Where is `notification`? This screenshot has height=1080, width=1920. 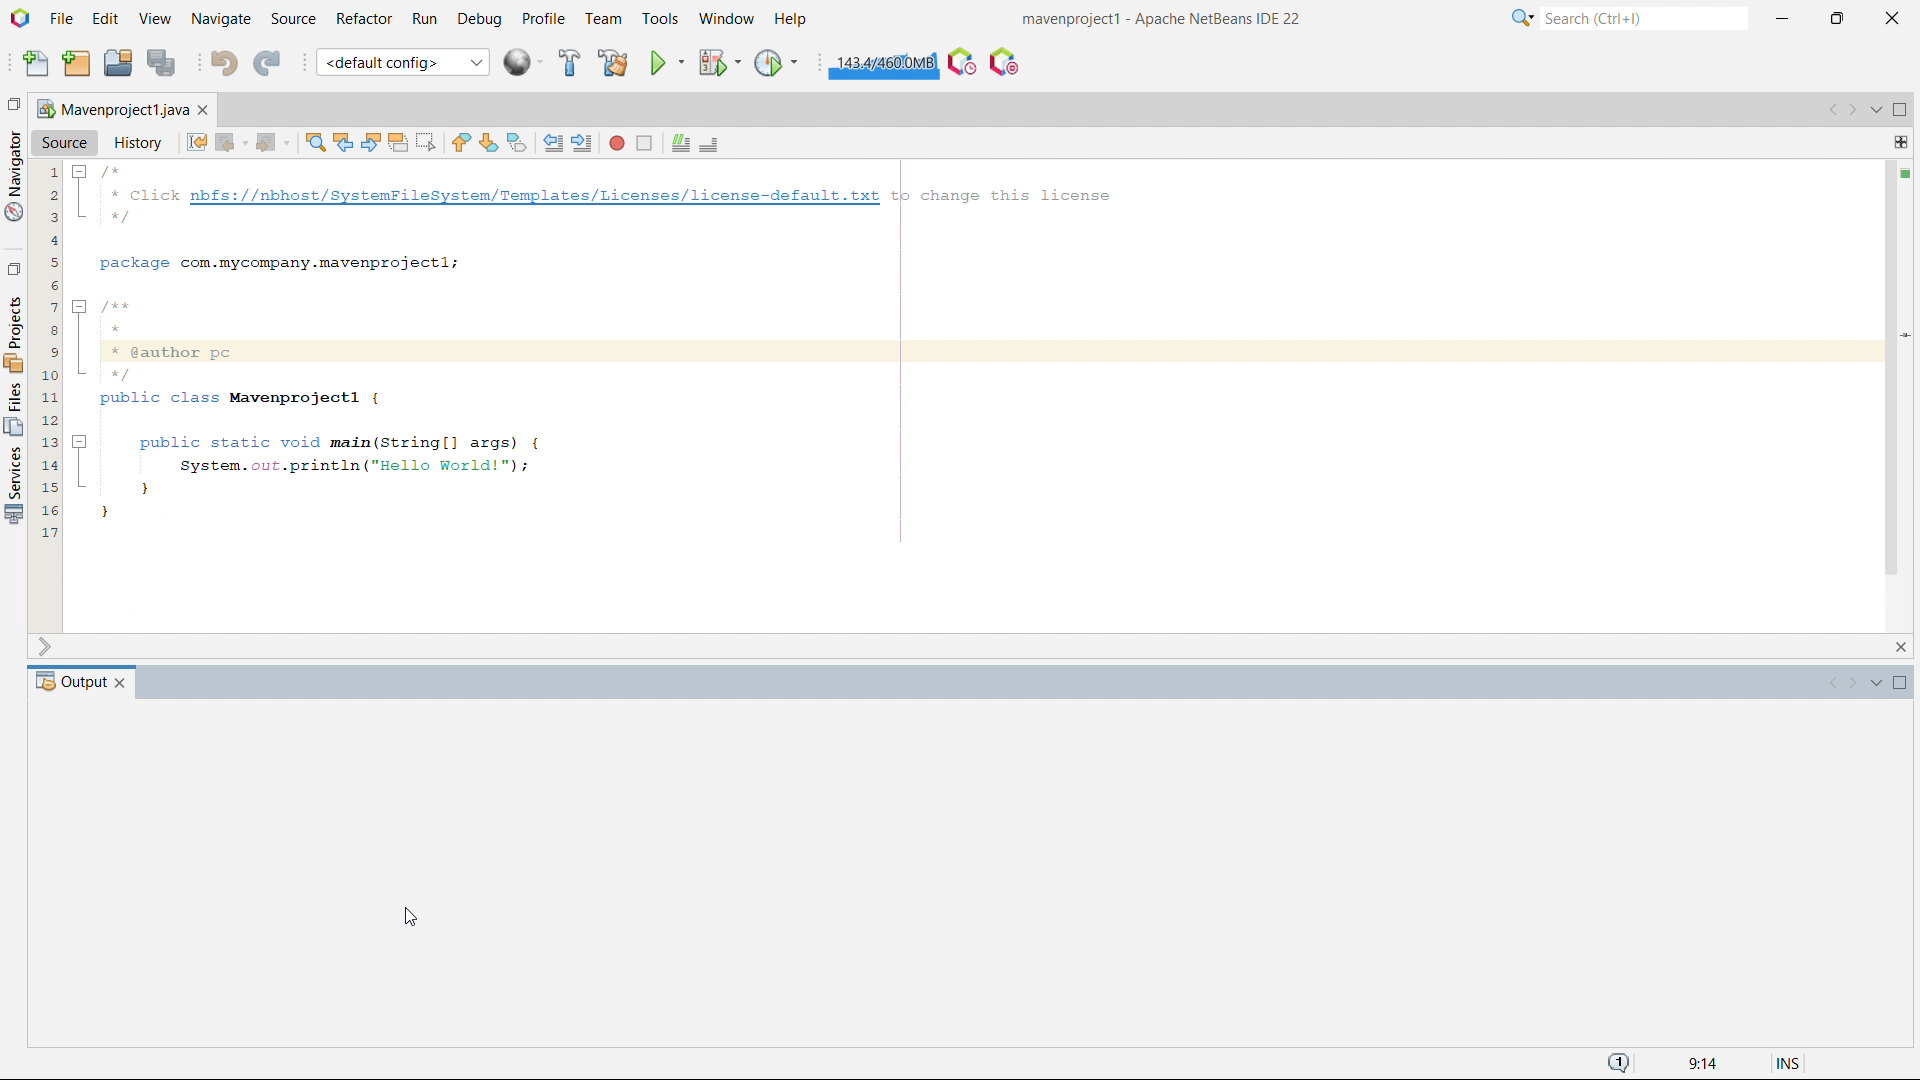
notification is located at coordinates (1619, 1064).